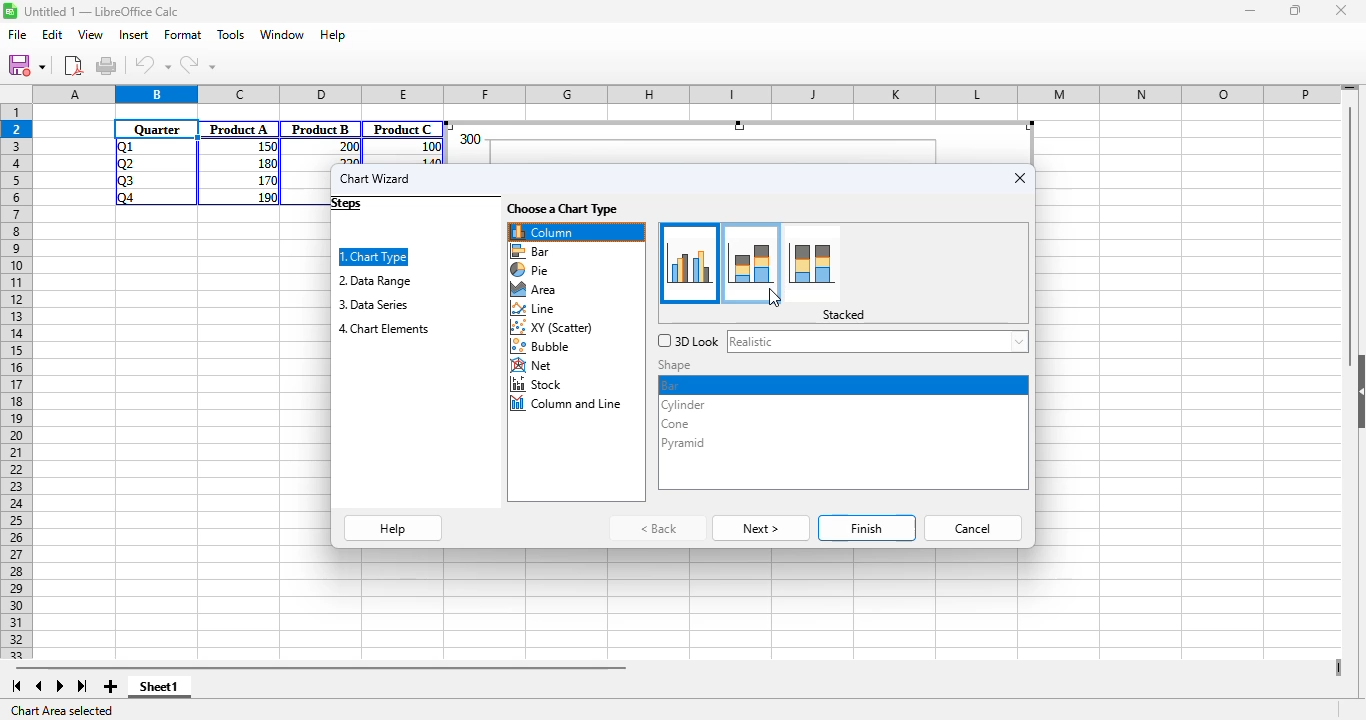 Image resolution: width=1366 pixels, height=720 pixels. I want to click on bar, so click(673, 384).